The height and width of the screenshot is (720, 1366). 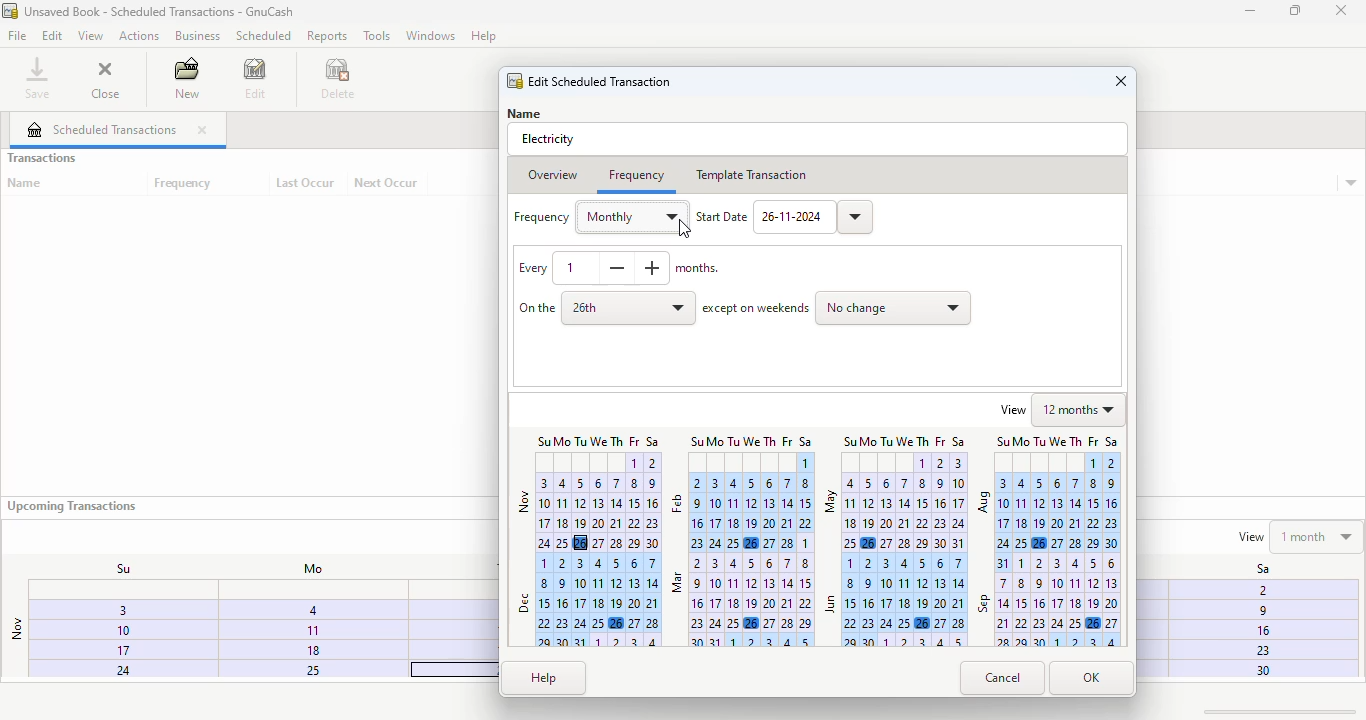 I want to click on close, so click(x=1341, y=11).